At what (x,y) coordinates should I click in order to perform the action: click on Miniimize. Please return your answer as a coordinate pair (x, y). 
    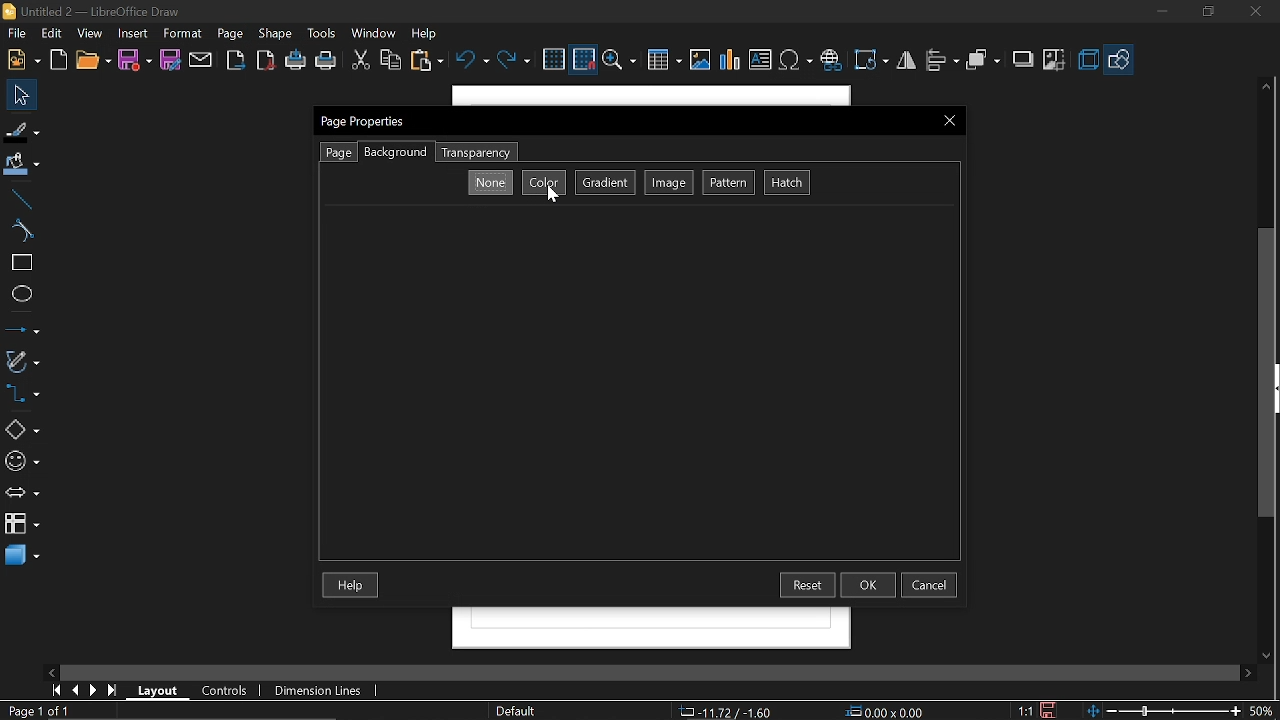
    Looking at the image, I should click on (1160, 14).